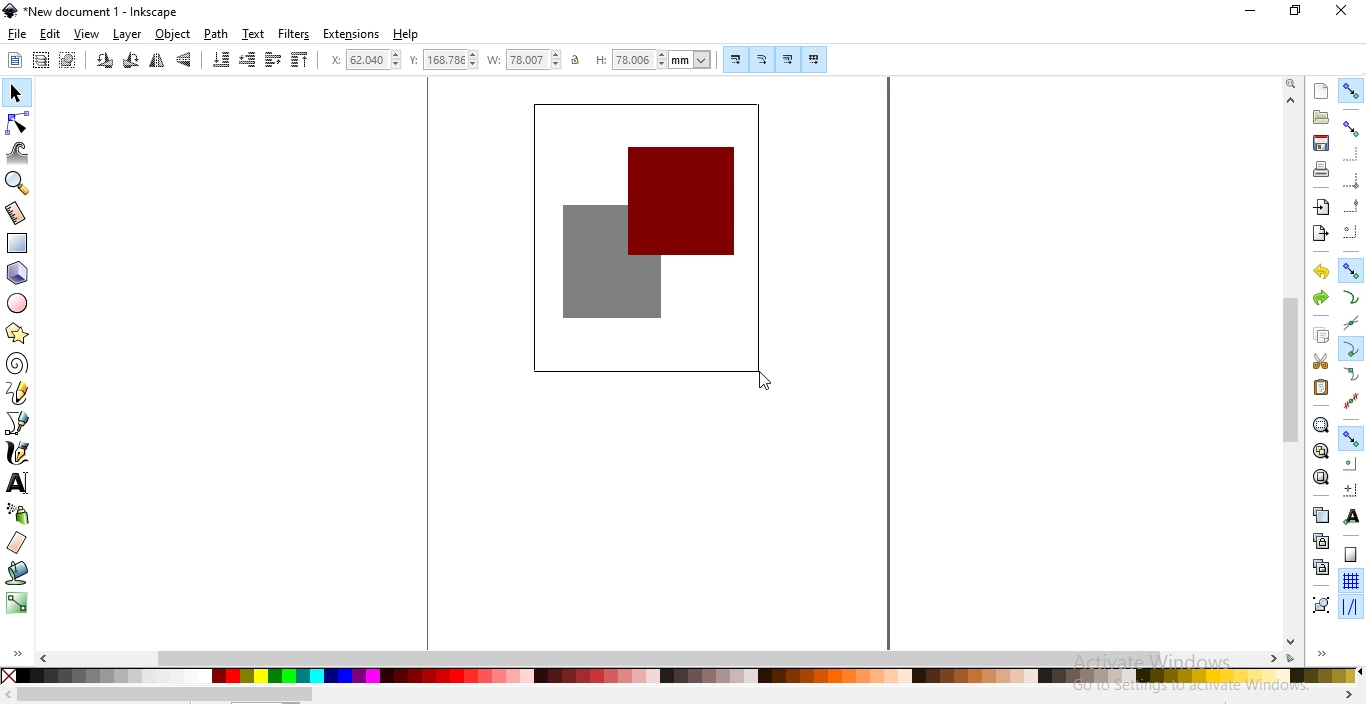  Describe the element at coordinates (406, 35) in the screenshot. I see `help` at that location.